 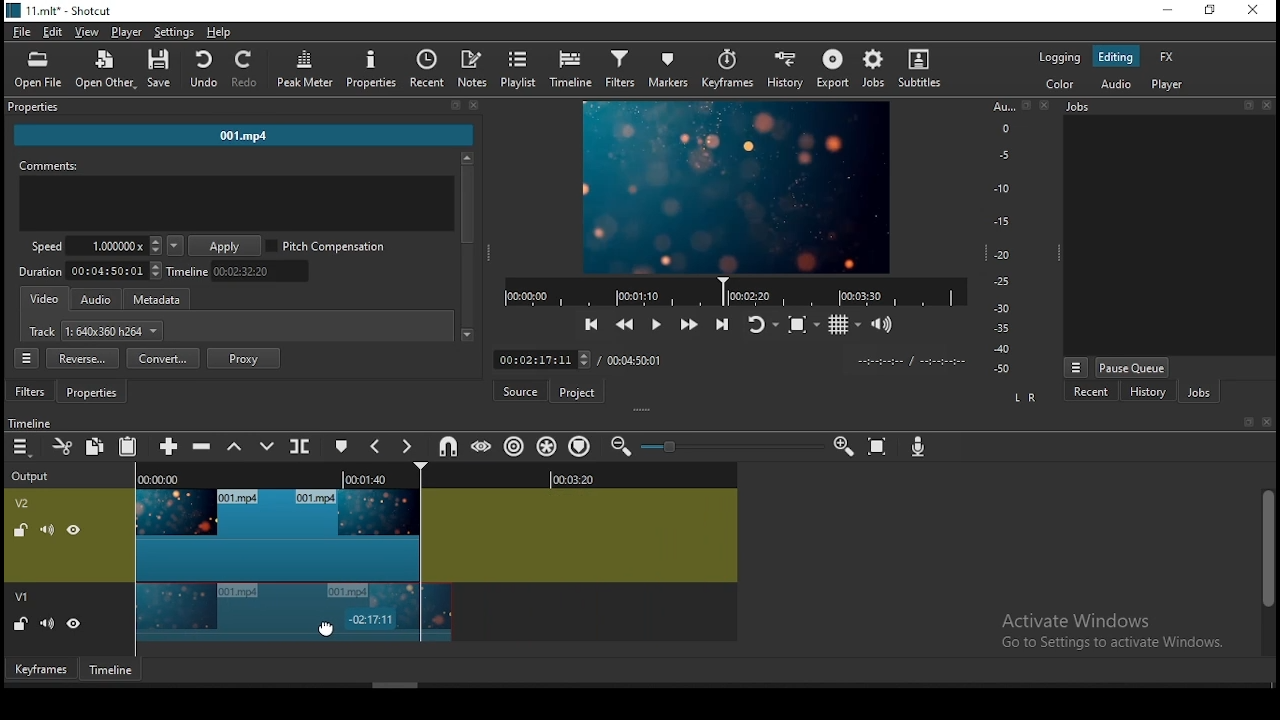 I want to click on jobs, so click(x=1199, y=392).